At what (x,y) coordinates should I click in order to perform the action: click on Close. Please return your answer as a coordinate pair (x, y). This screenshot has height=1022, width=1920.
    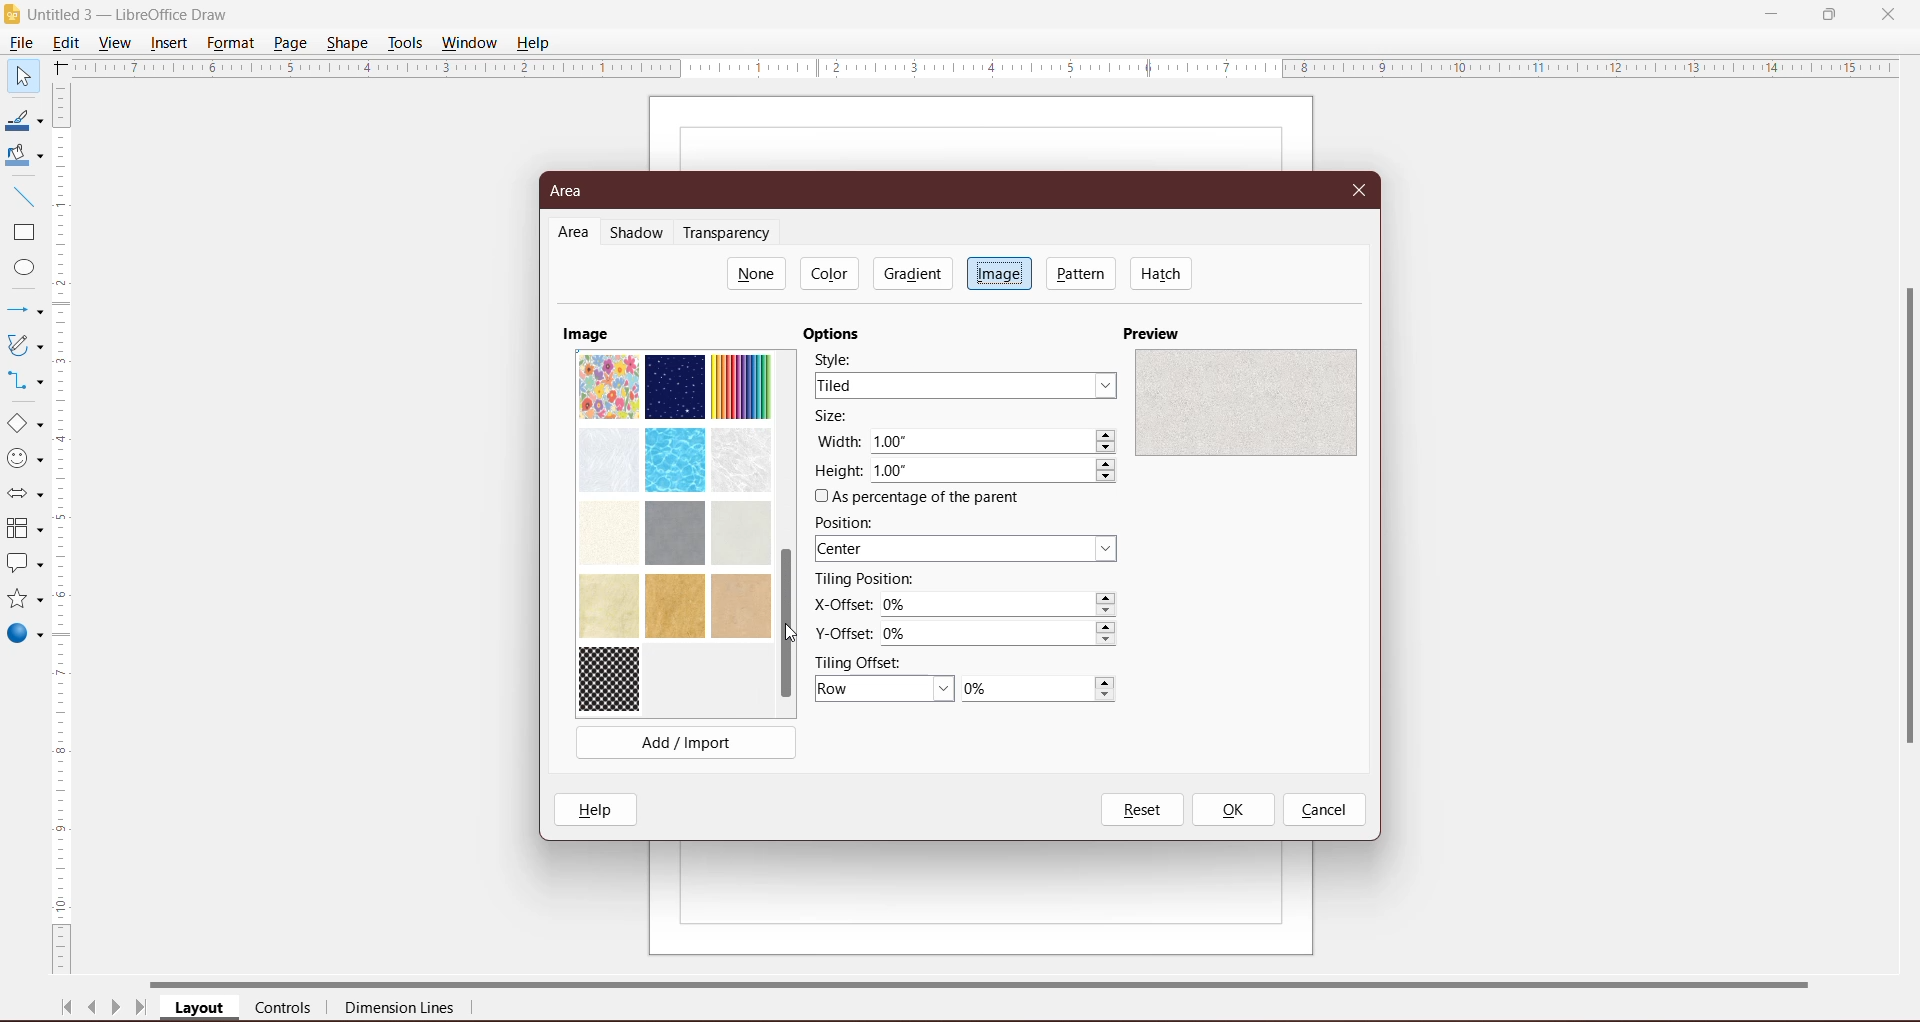
    Looking at the image, I should click on (1888, 13).